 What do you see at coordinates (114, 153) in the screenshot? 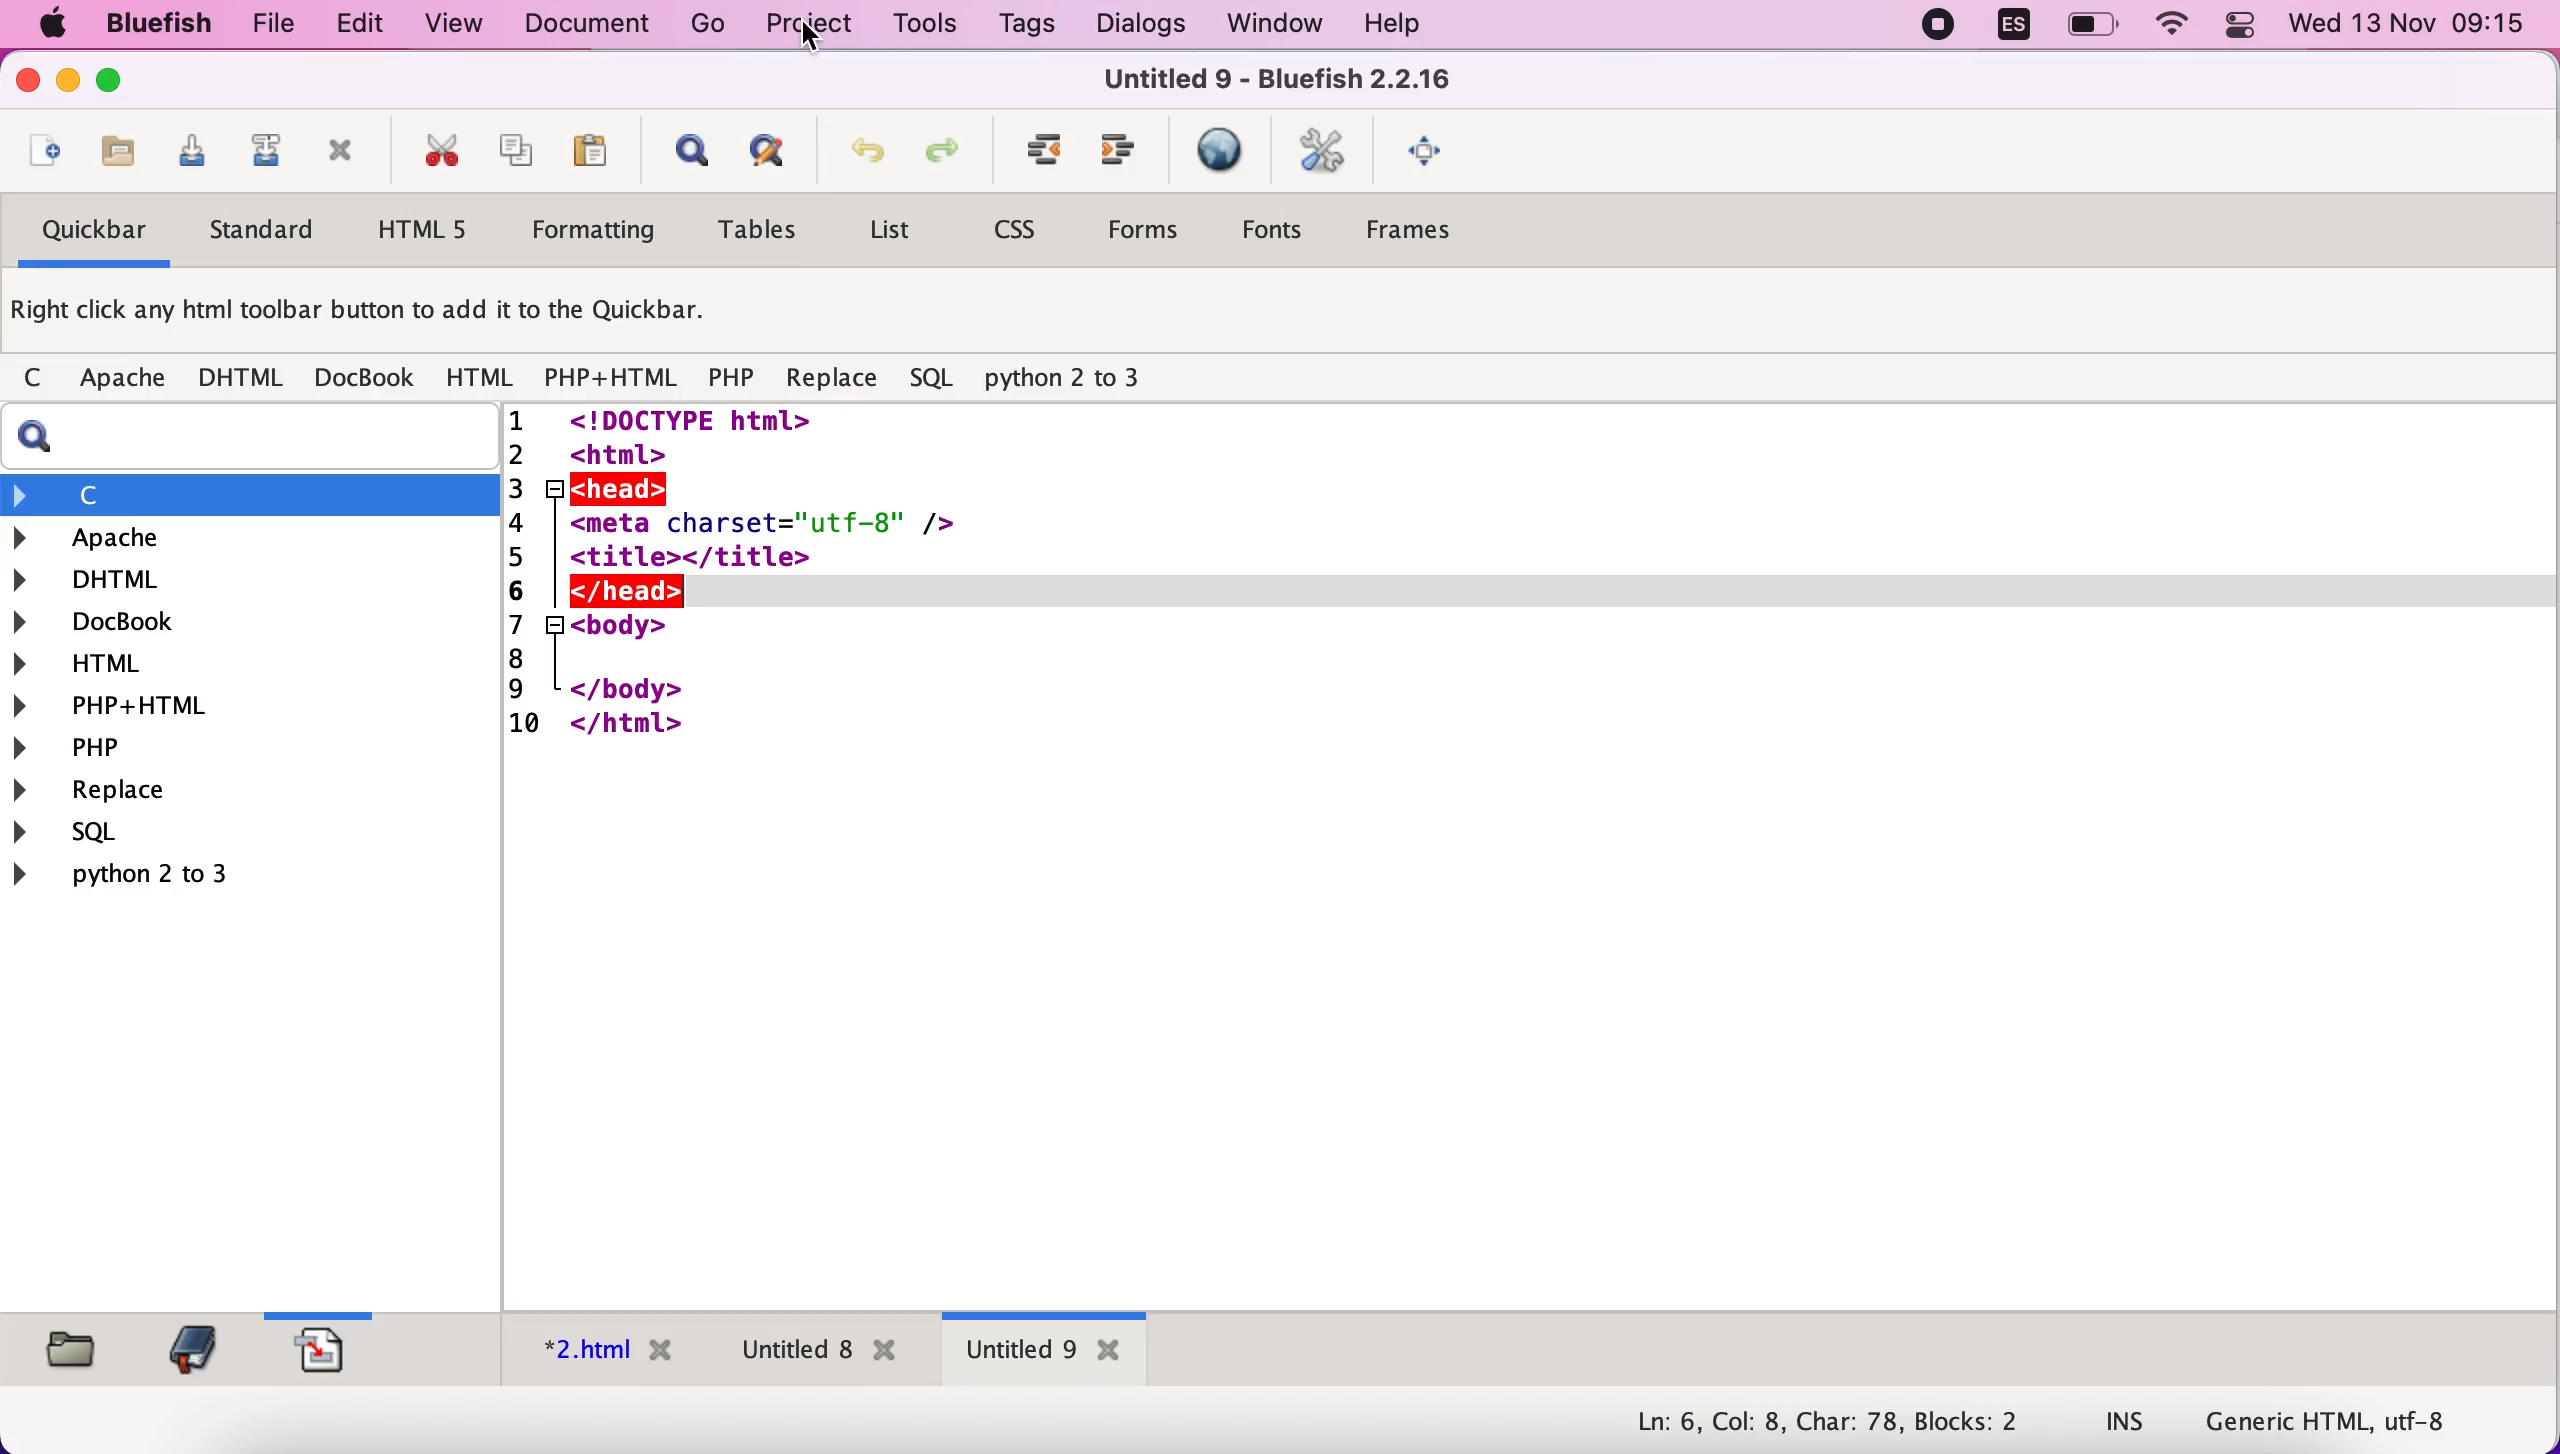
I see `save file` at bounding box center [114, 153].